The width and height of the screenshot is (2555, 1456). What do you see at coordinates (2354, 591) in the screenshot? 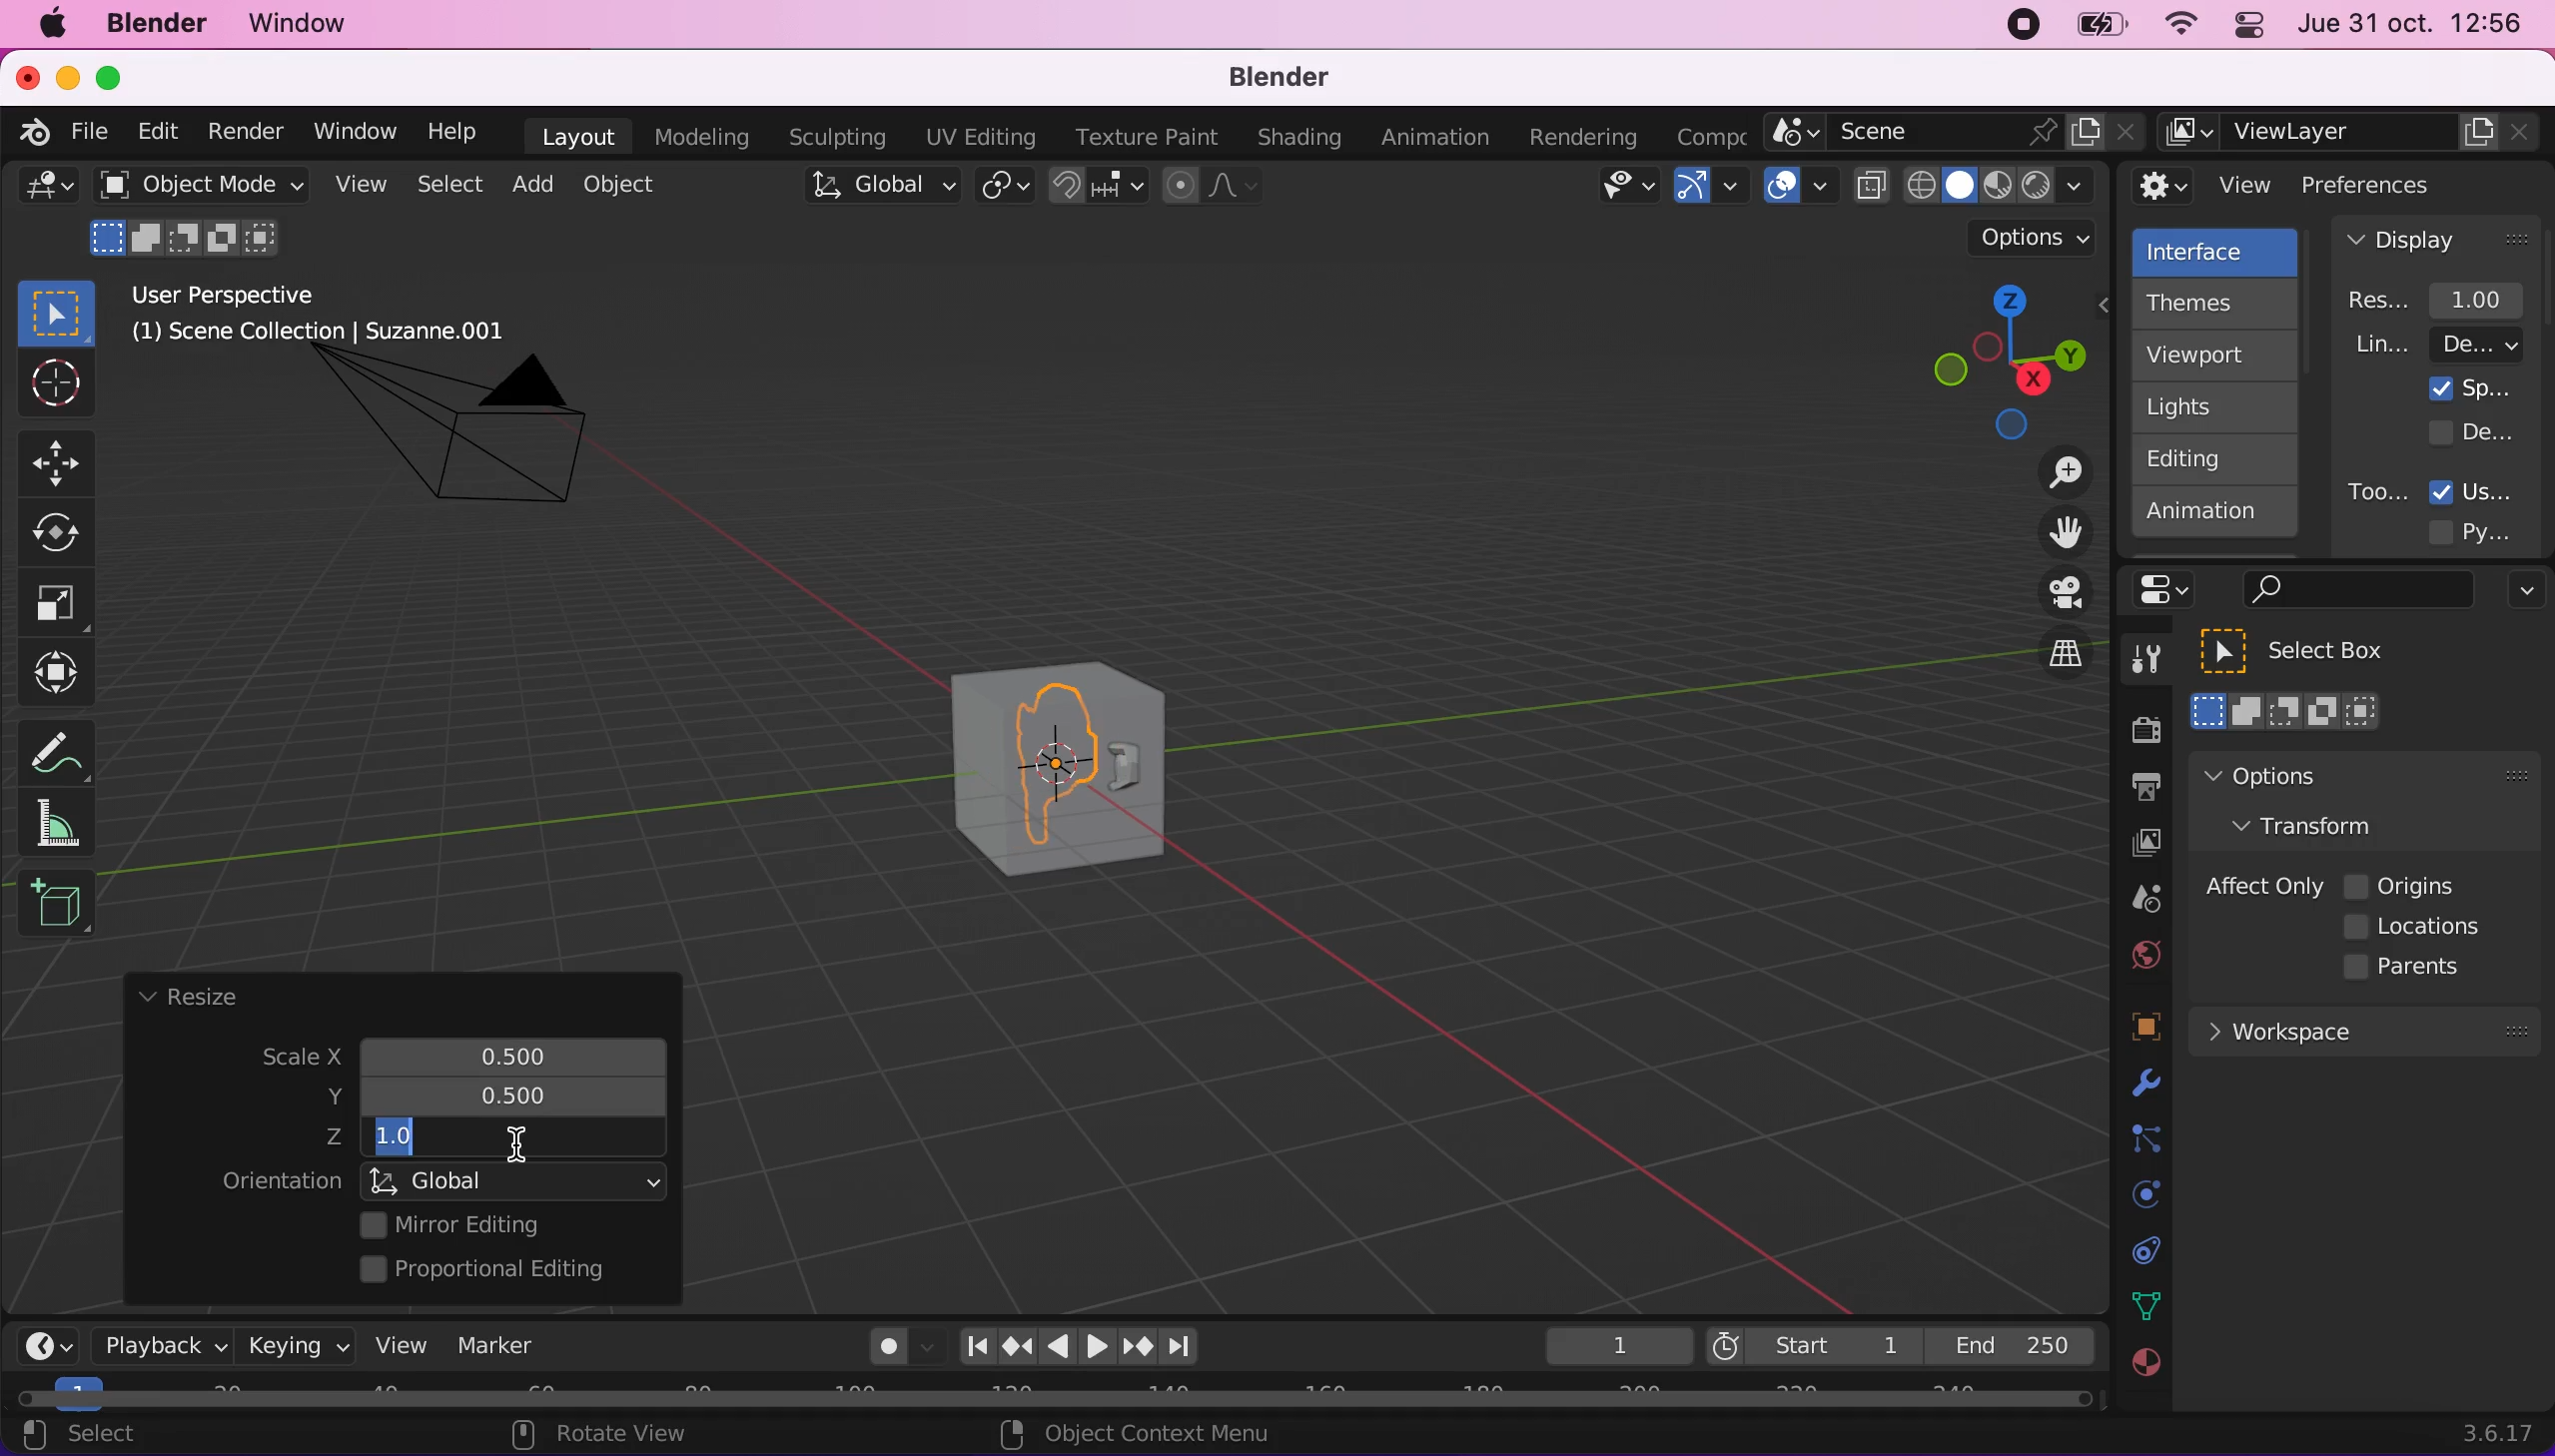
I see `search` at bounding box center [2354, 591].